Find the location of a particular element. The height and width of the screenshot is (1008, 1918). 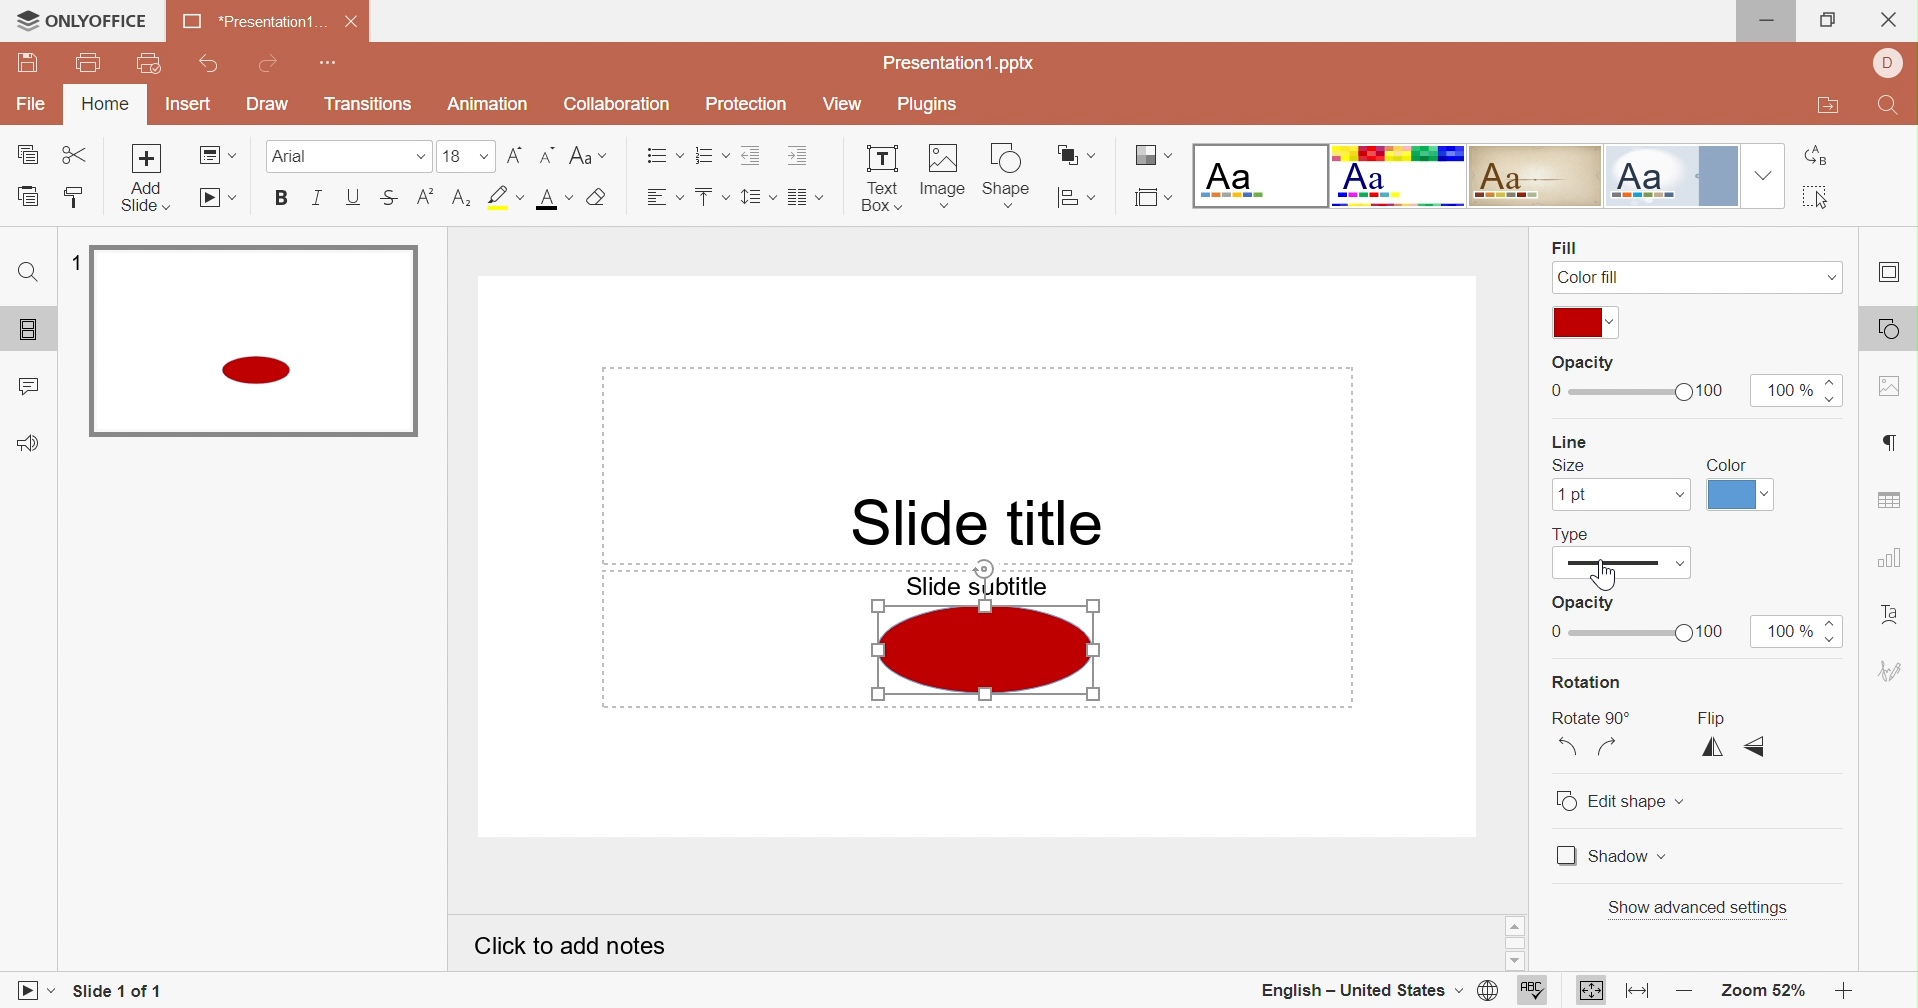

Insert columns is located at coordinates (807, 198).